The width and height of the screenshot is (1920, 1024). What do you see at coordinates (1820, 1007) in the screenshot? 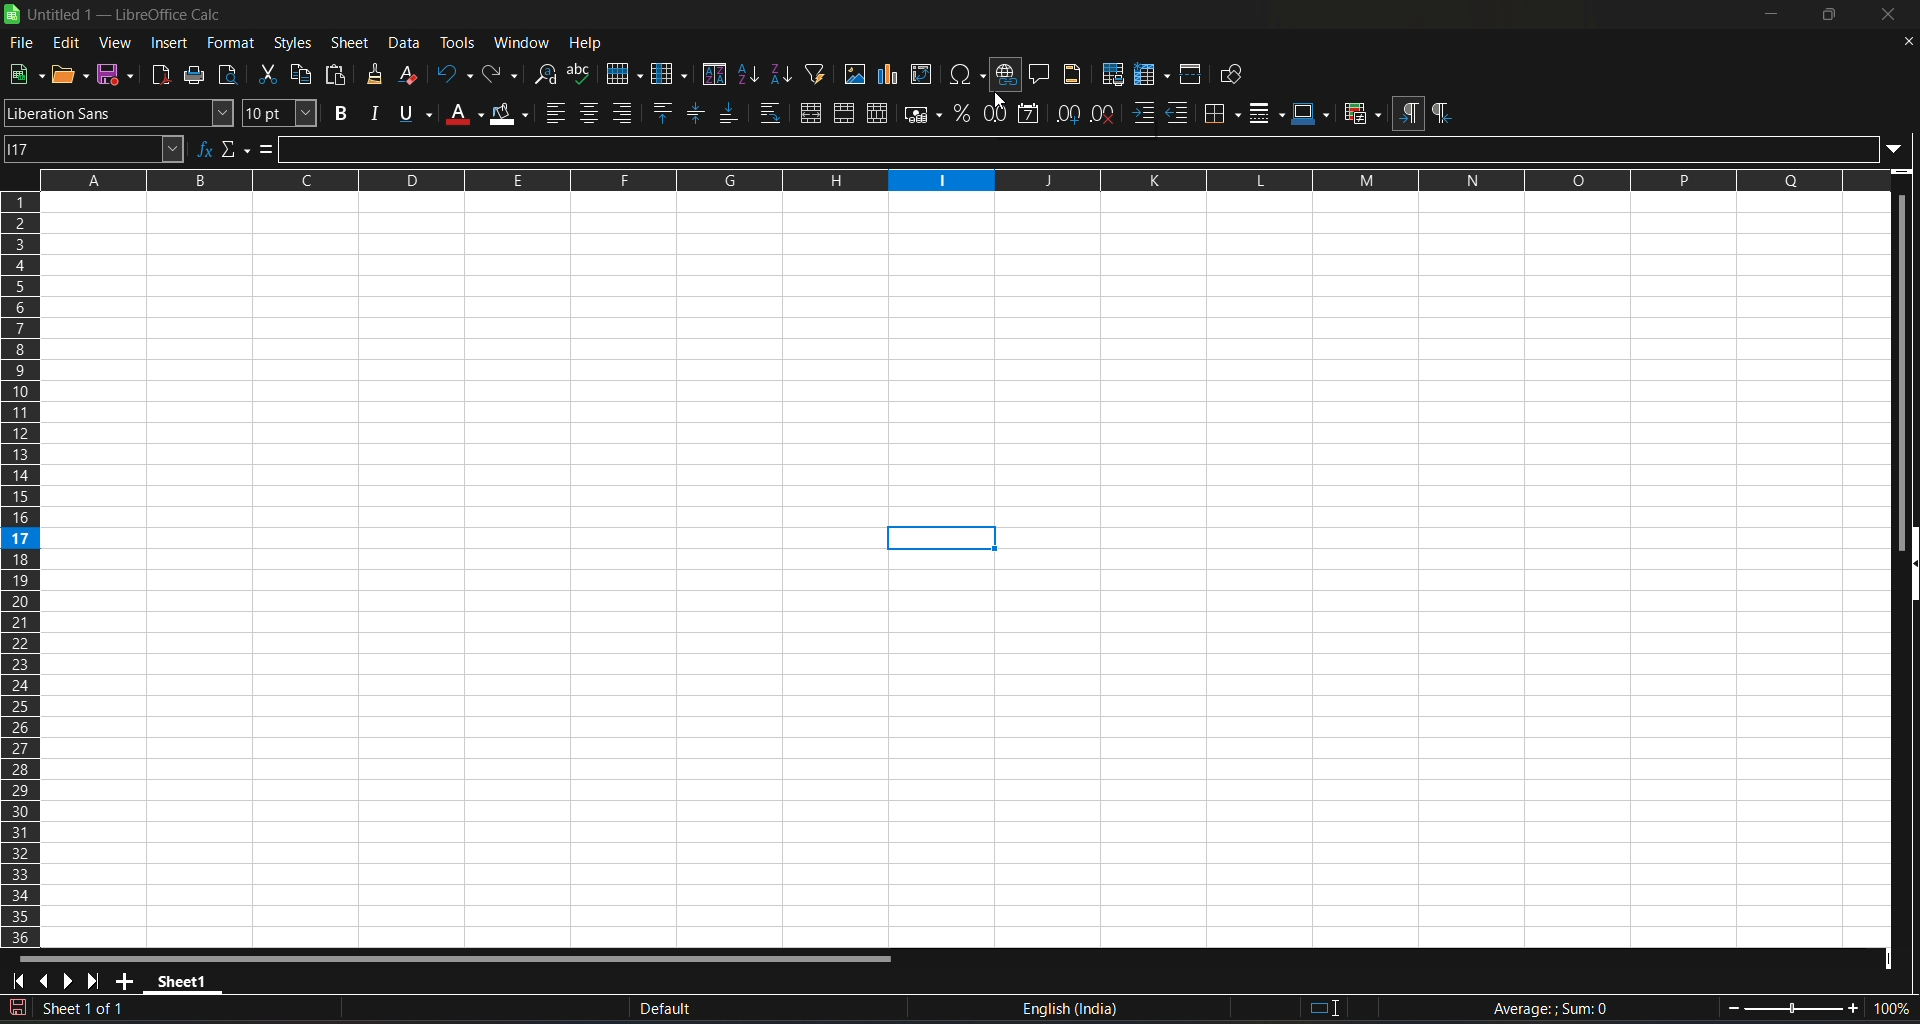
I see `zoom factor` at bounding box center [1820, 1007].